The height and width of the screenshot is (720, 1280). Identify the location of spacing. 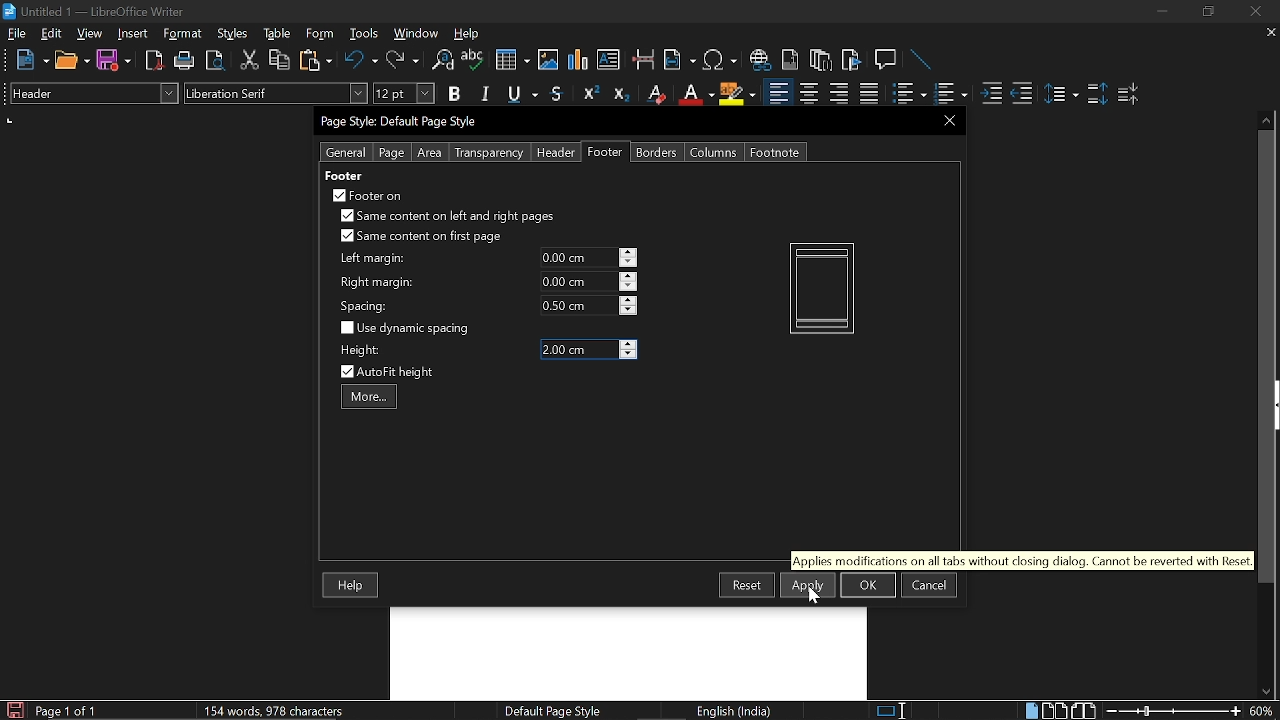
(367, 306).